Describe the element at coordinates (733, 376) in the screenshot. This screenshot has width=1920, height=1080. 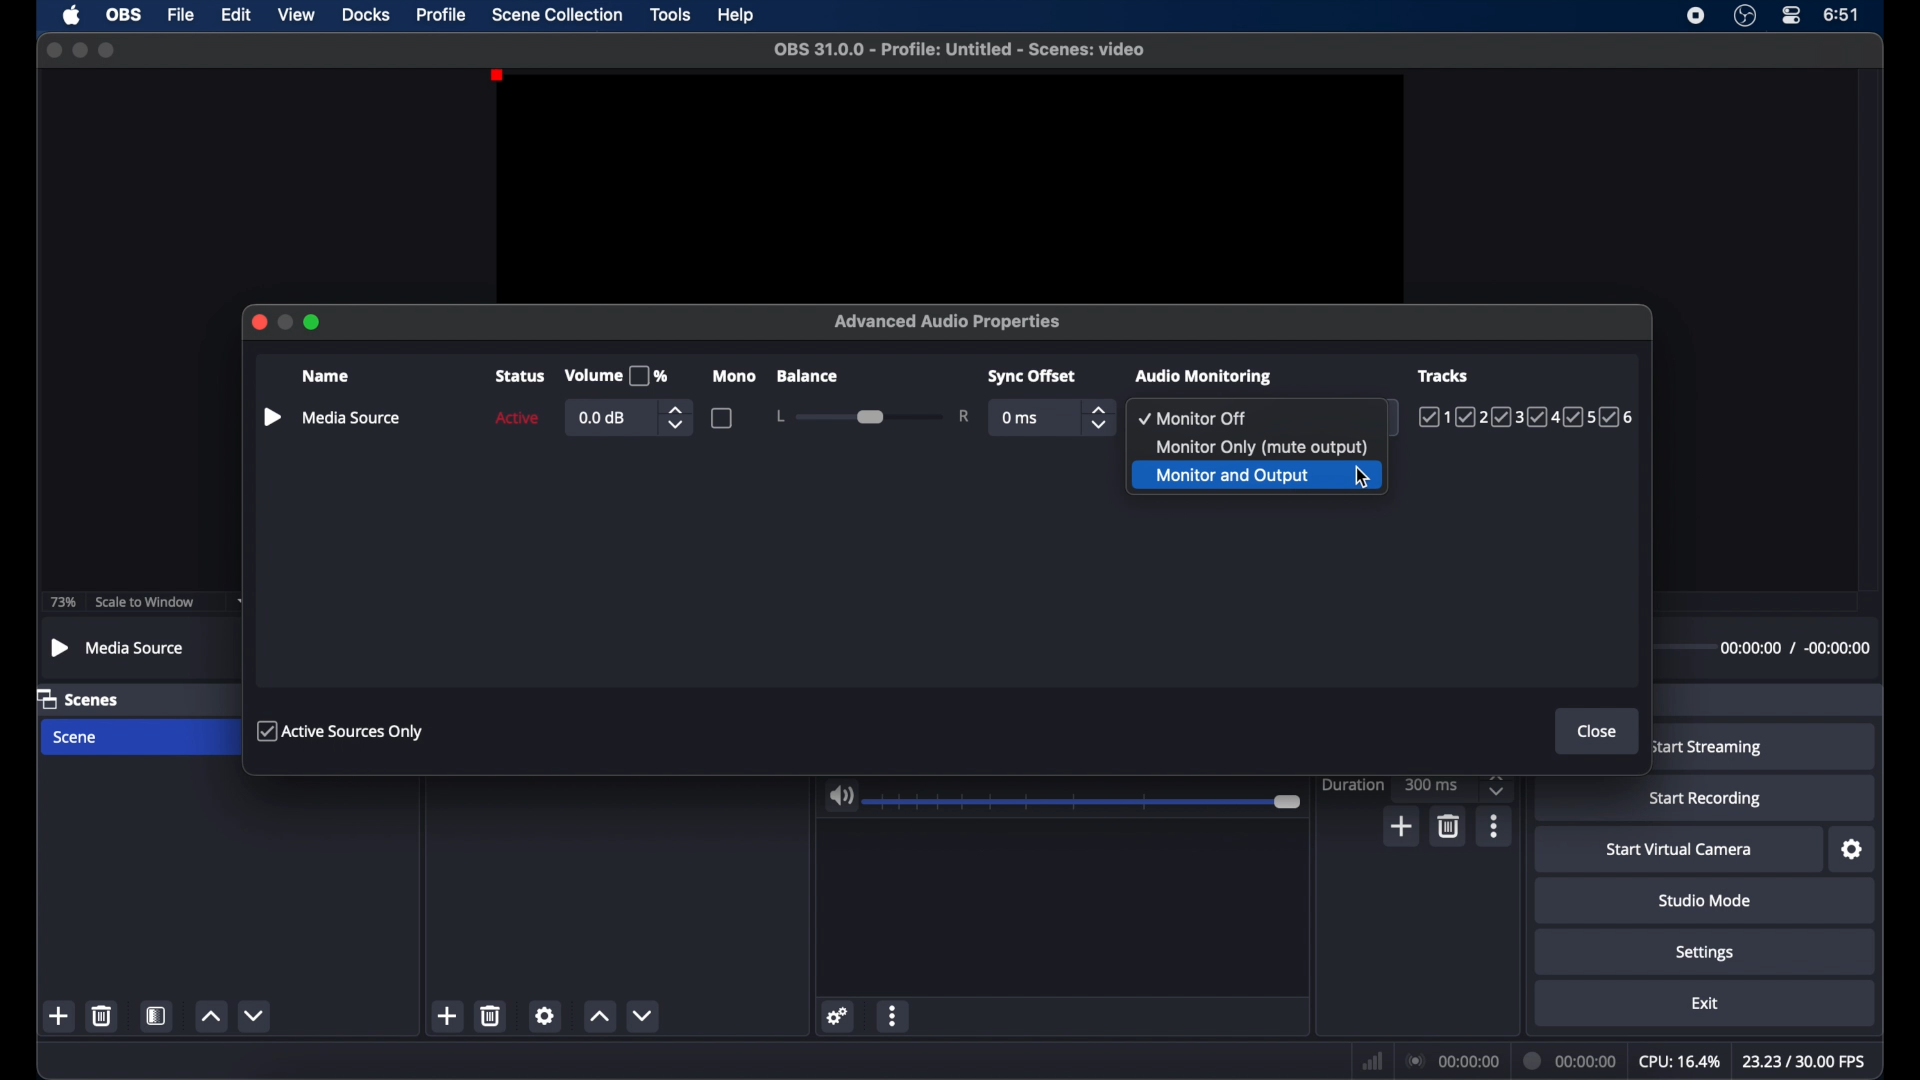
I see `mono` at that location.